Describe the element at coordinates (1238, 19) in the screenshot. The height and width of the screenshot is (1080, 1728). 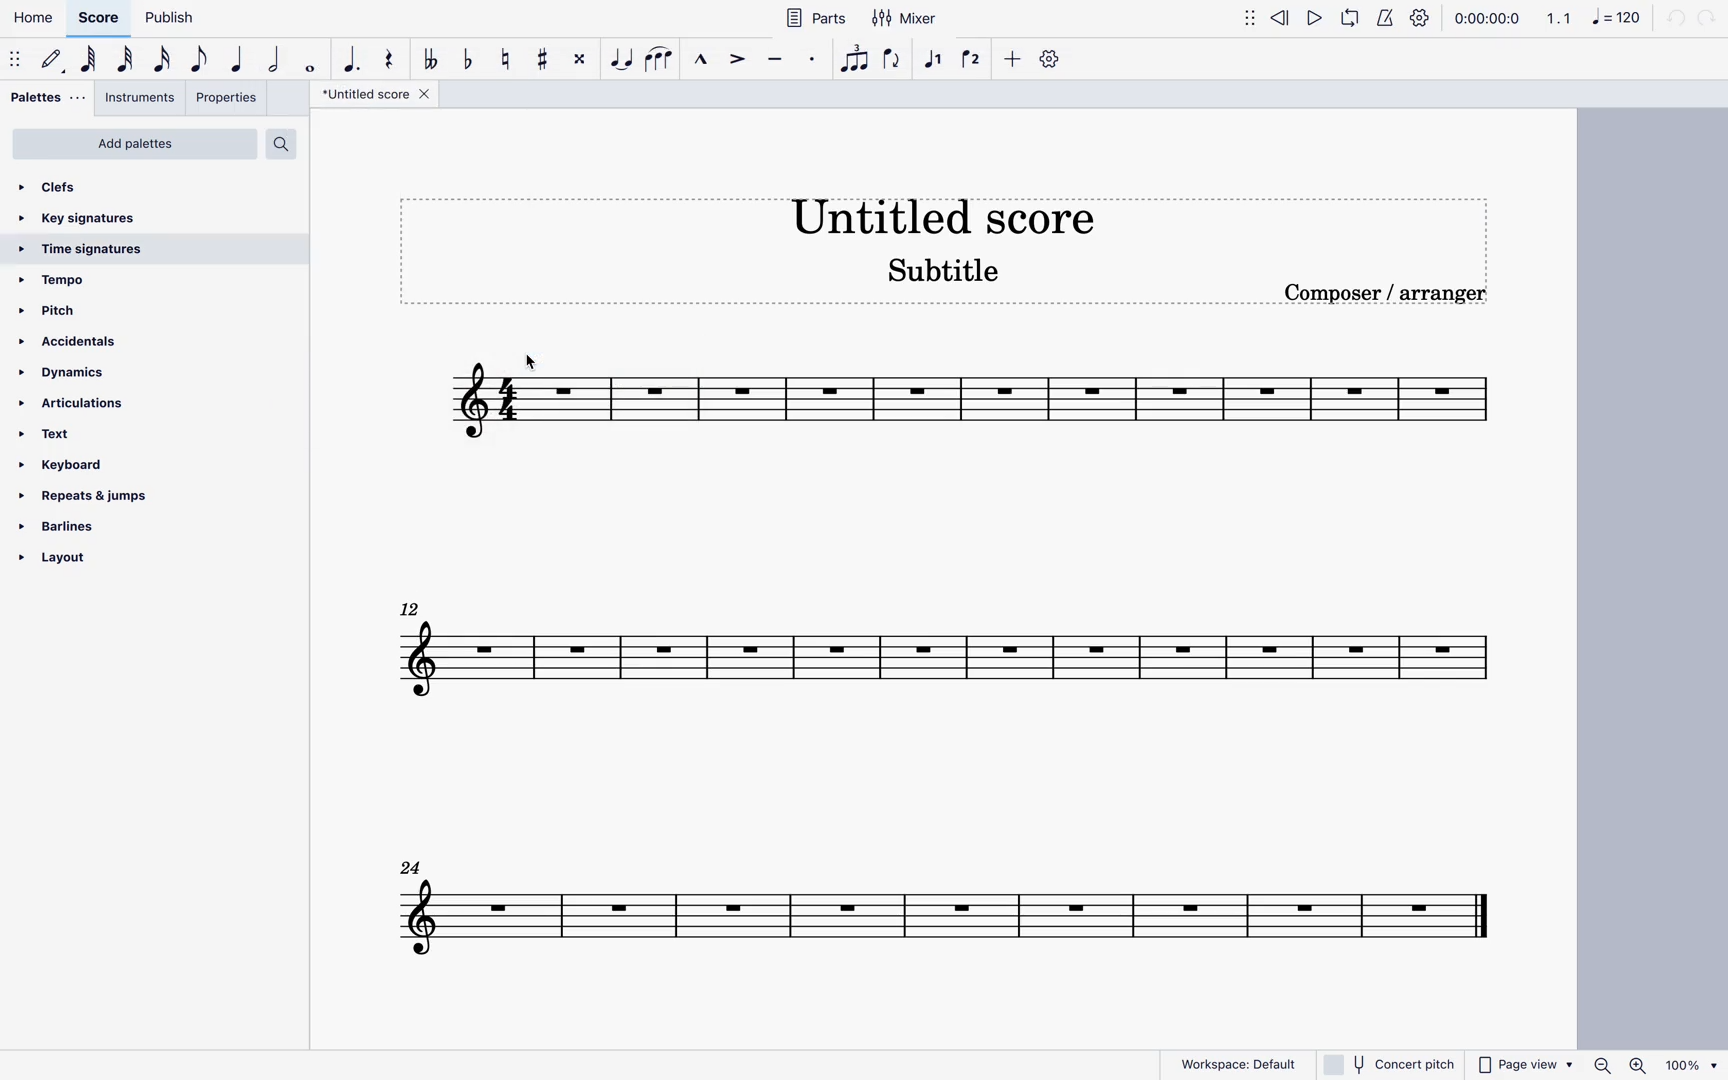
I see `show/hide` at that location.